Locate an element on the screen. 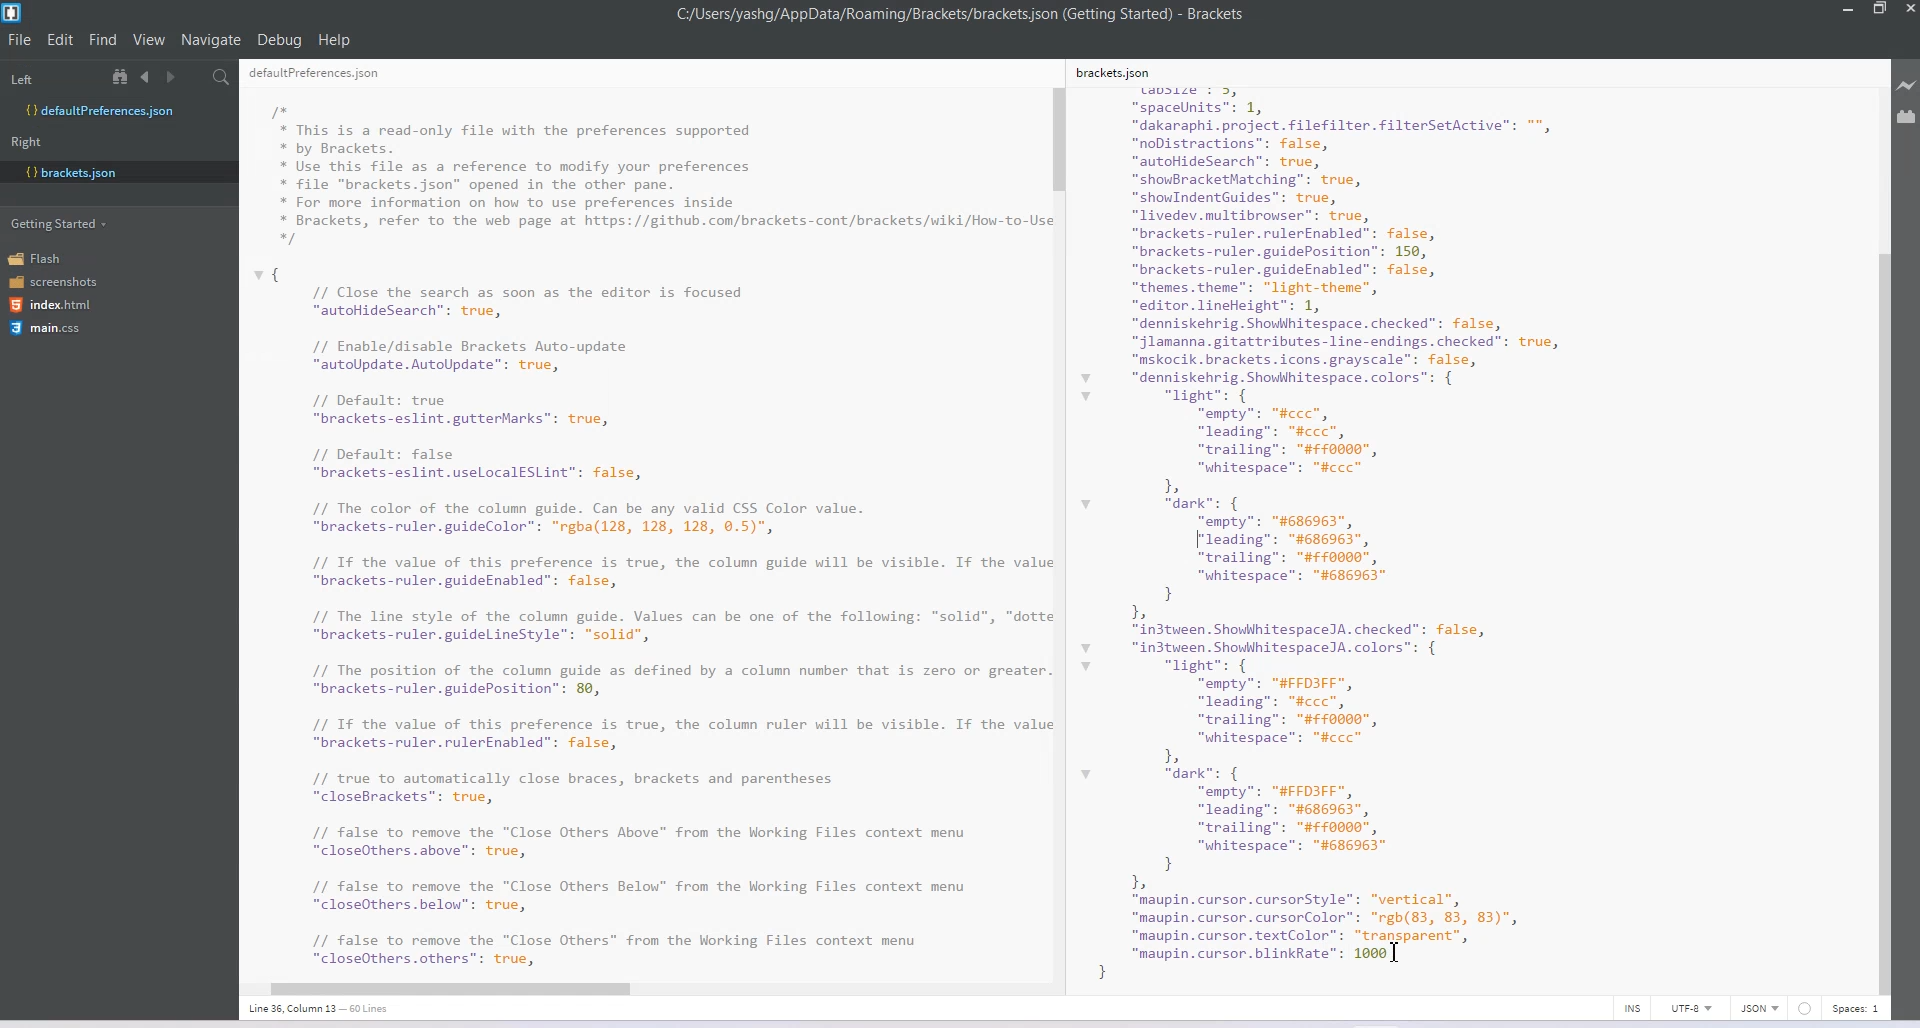  Find in Files is located at coordinates (223, 78).